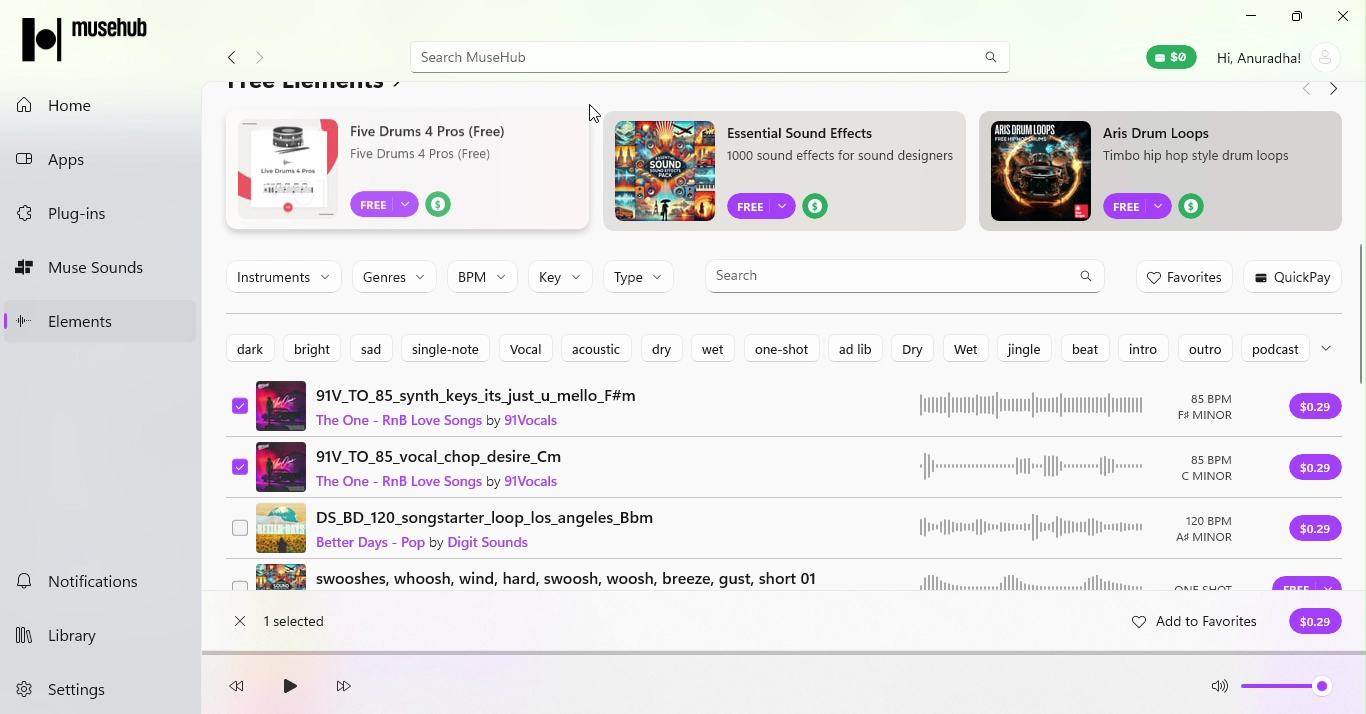 The height and width of the screenshot is (714, 1366). Describe the element at coordinates (525, 348) in the screenshot. I see `Vocal` at that location.